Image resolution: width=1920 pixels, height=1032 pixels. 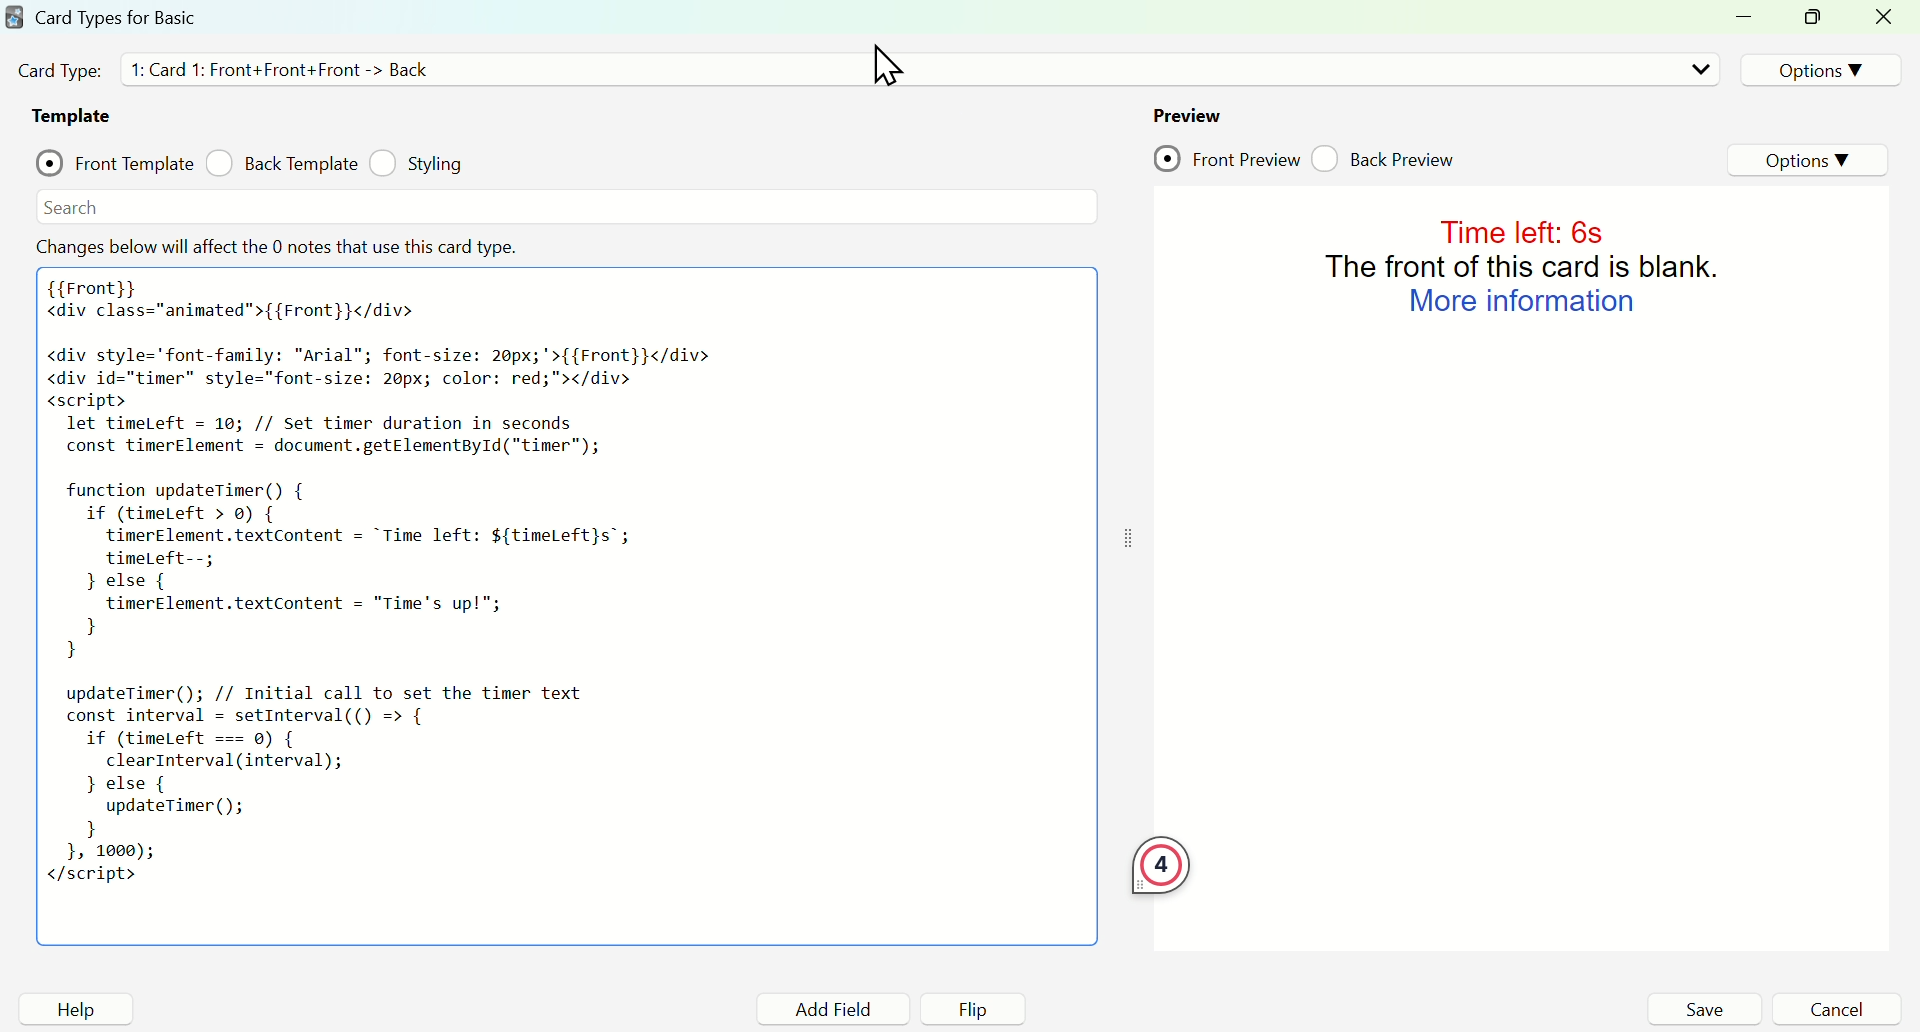 What do you see at coordinates (1703, 1009) in the screenshot?
I see `save` at bounding box center [1703, 1009].